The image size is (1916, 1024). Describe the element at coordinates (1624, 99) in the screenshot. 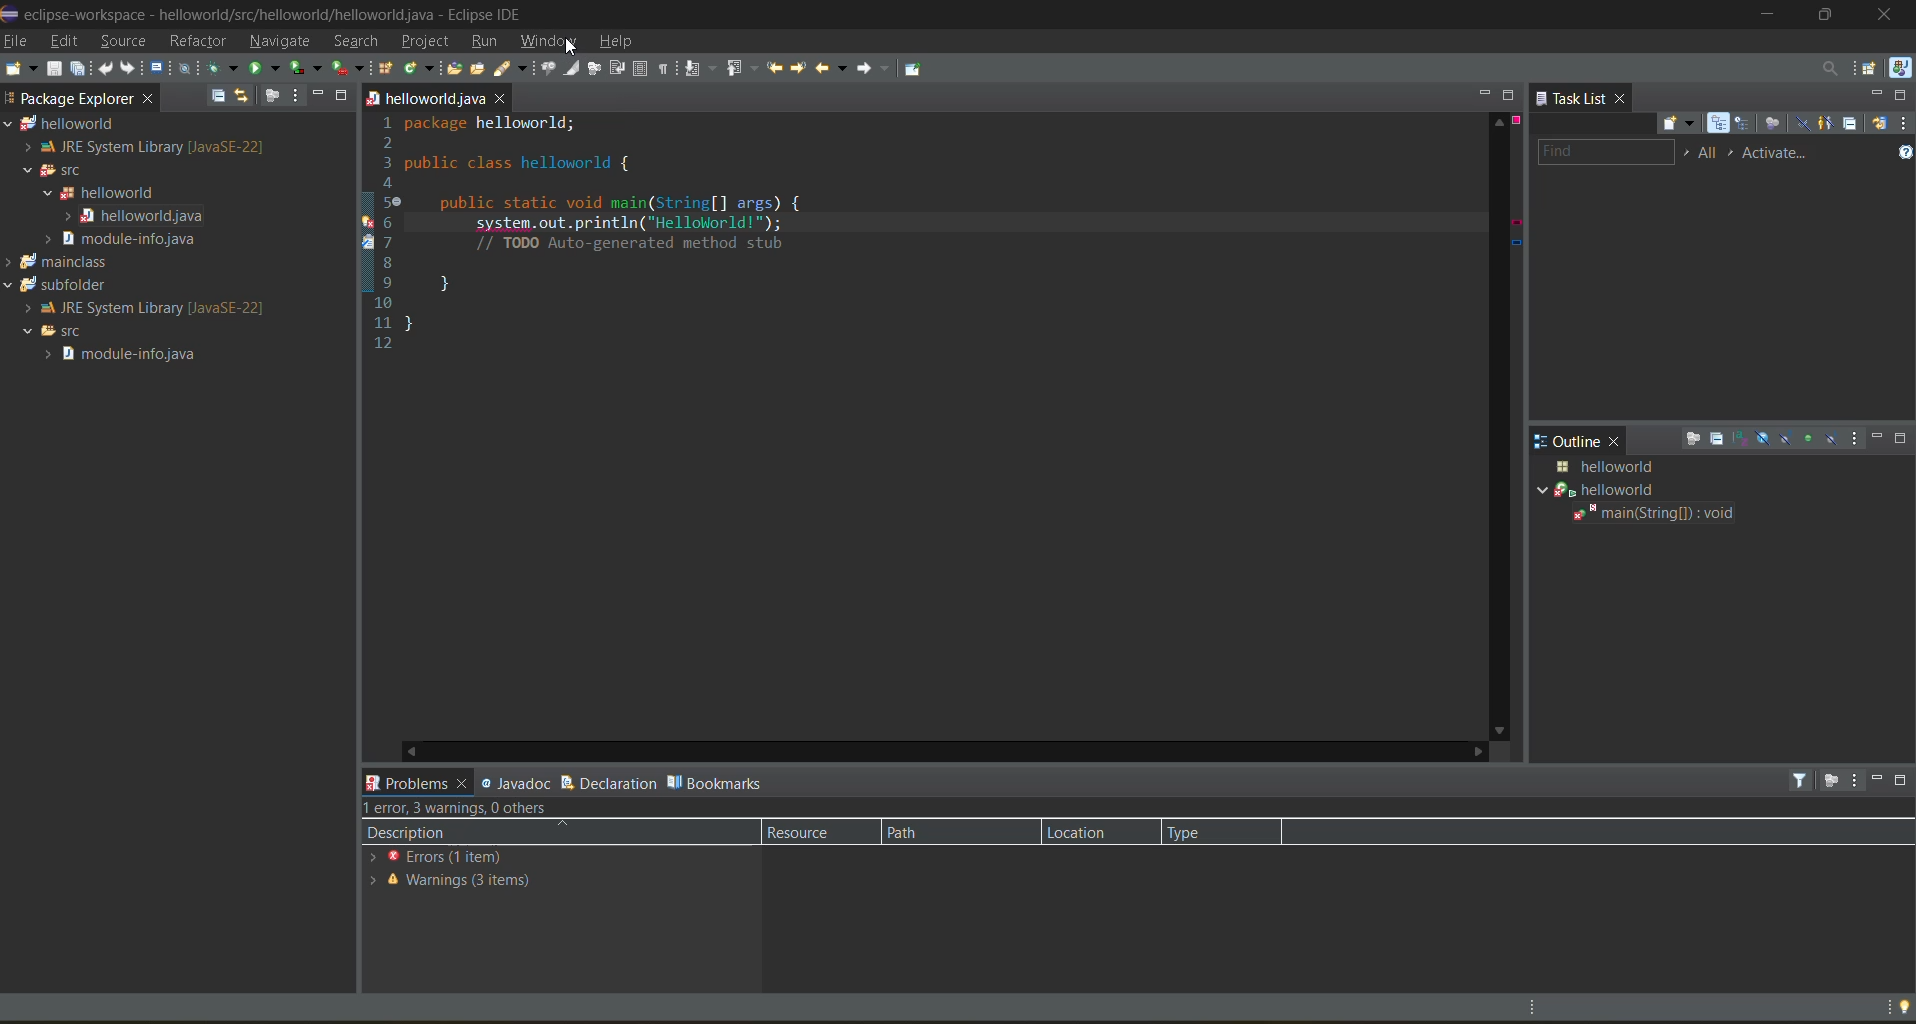

I see `close` at that location.